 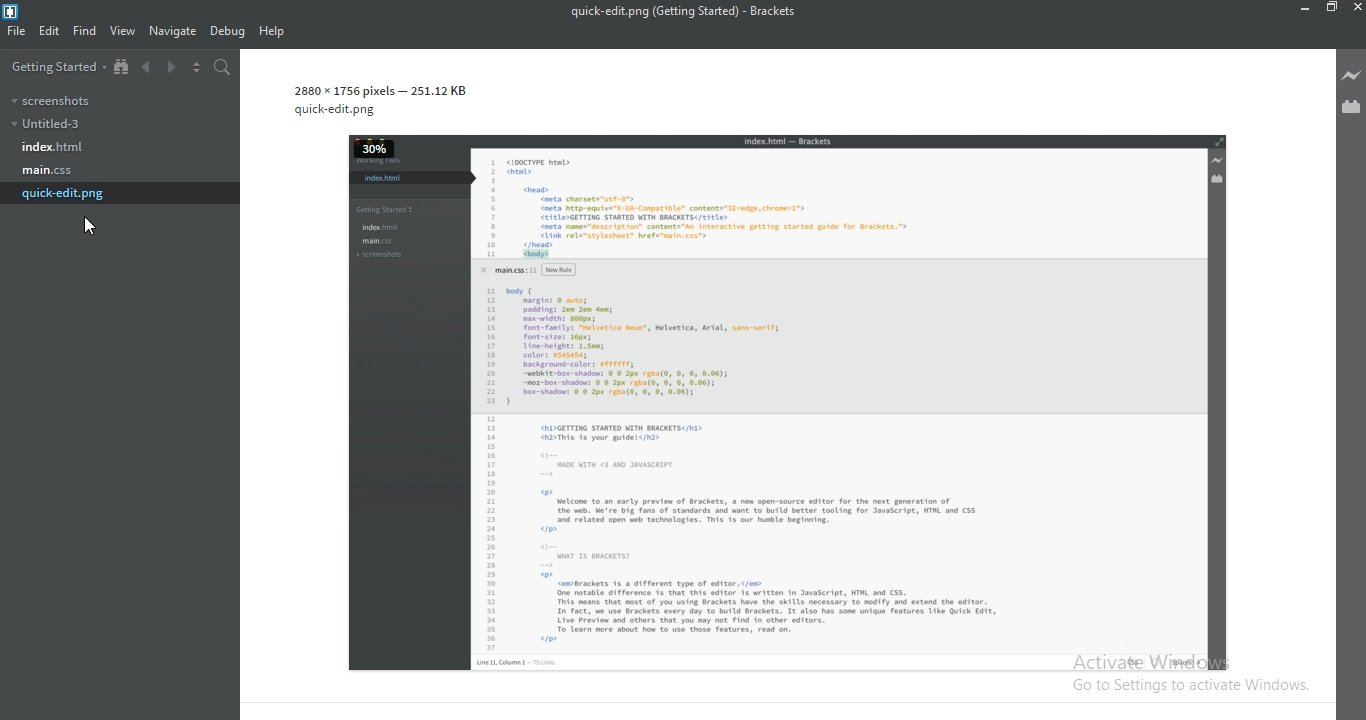 What do you see at coordinates (53, 66) in the screenshot?
I see `getting started` at bounding box center [53, 66].